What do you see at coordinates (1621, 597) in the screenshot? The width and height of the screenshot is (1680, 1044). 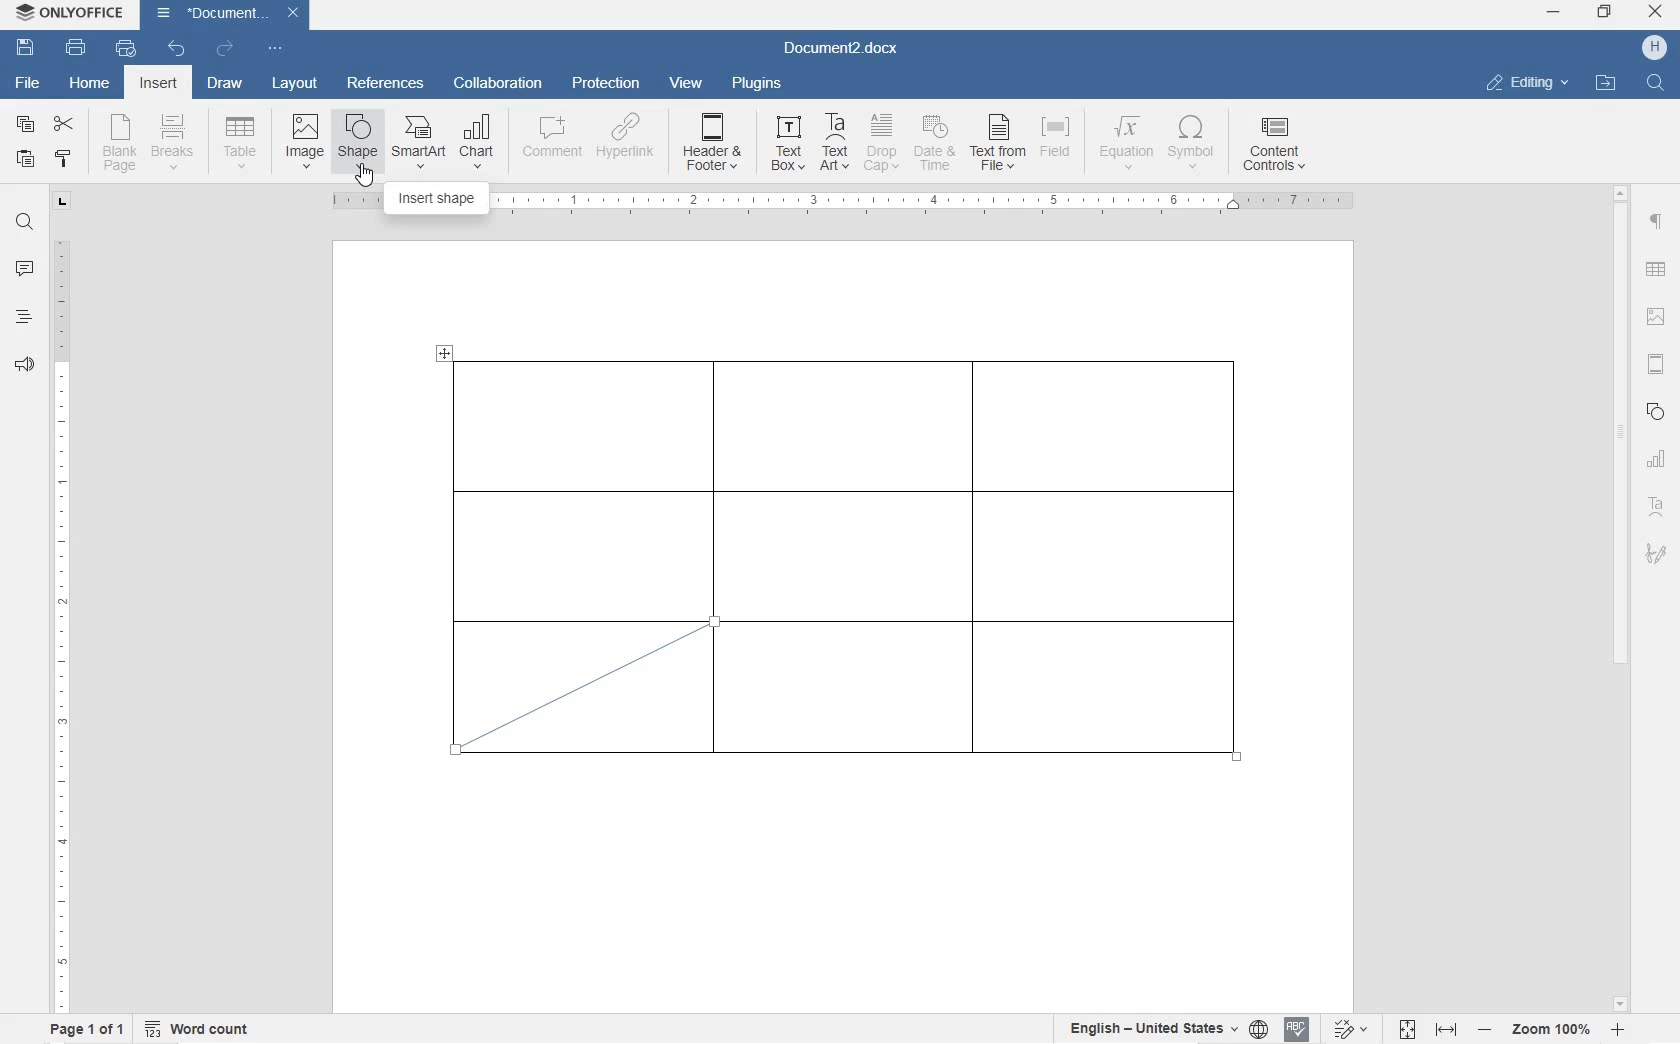 I see `scrollbar` at bounding box center [1621, 597].